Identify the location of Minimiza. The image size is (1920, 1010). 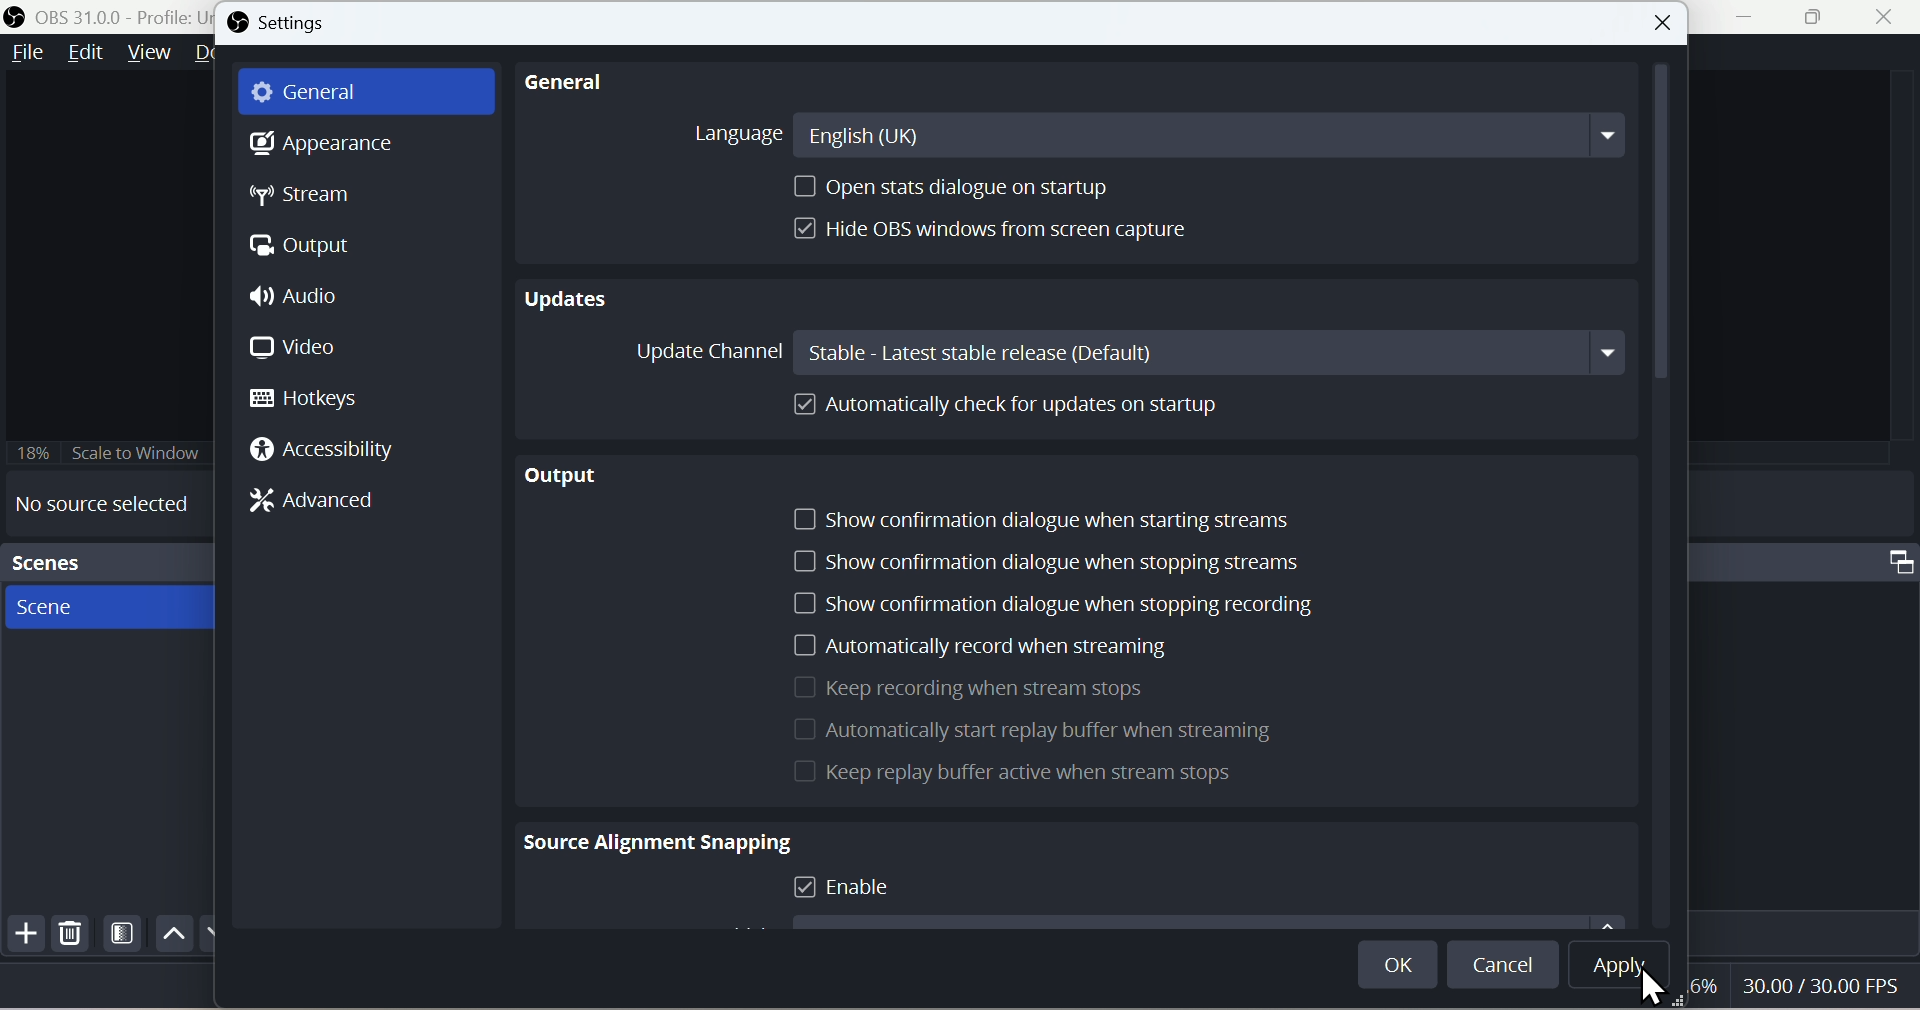
(1741, 18).